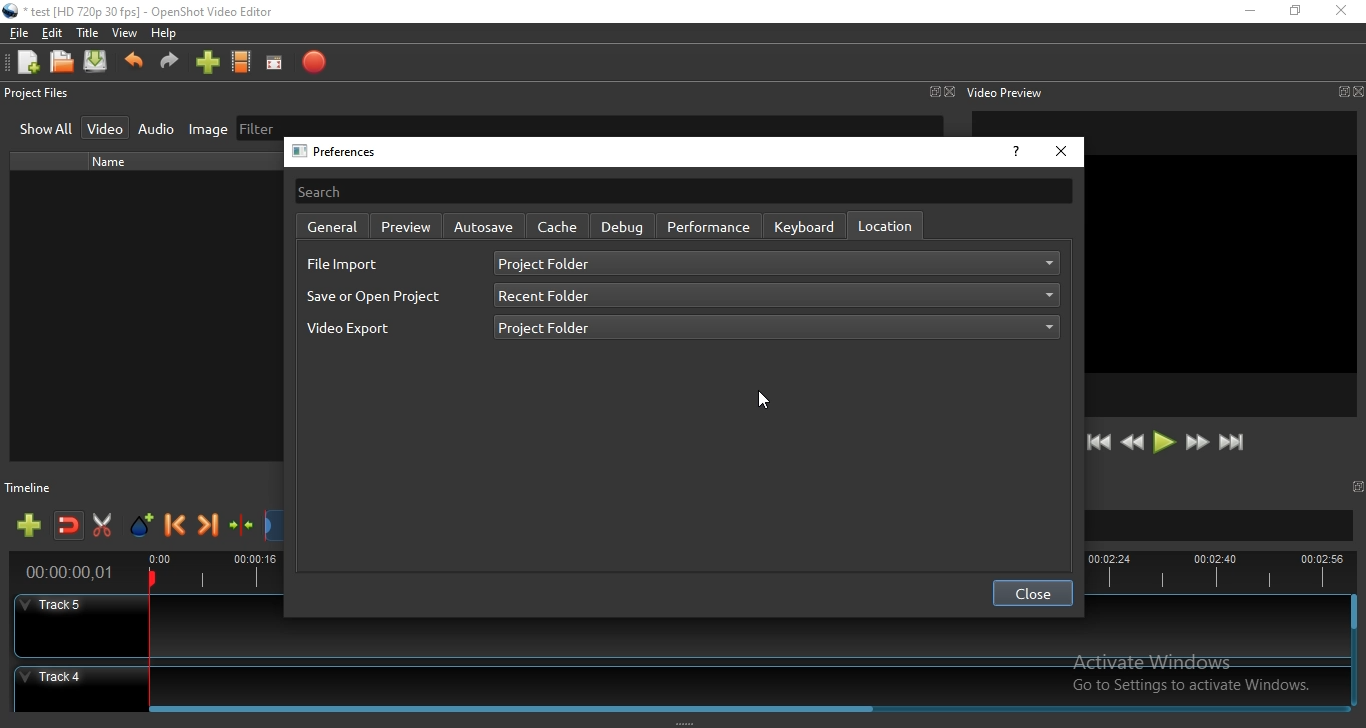  What do you see at coordinates (777, 264) in the screenshot?
I see `project folder` at bounding box center [777, 264].